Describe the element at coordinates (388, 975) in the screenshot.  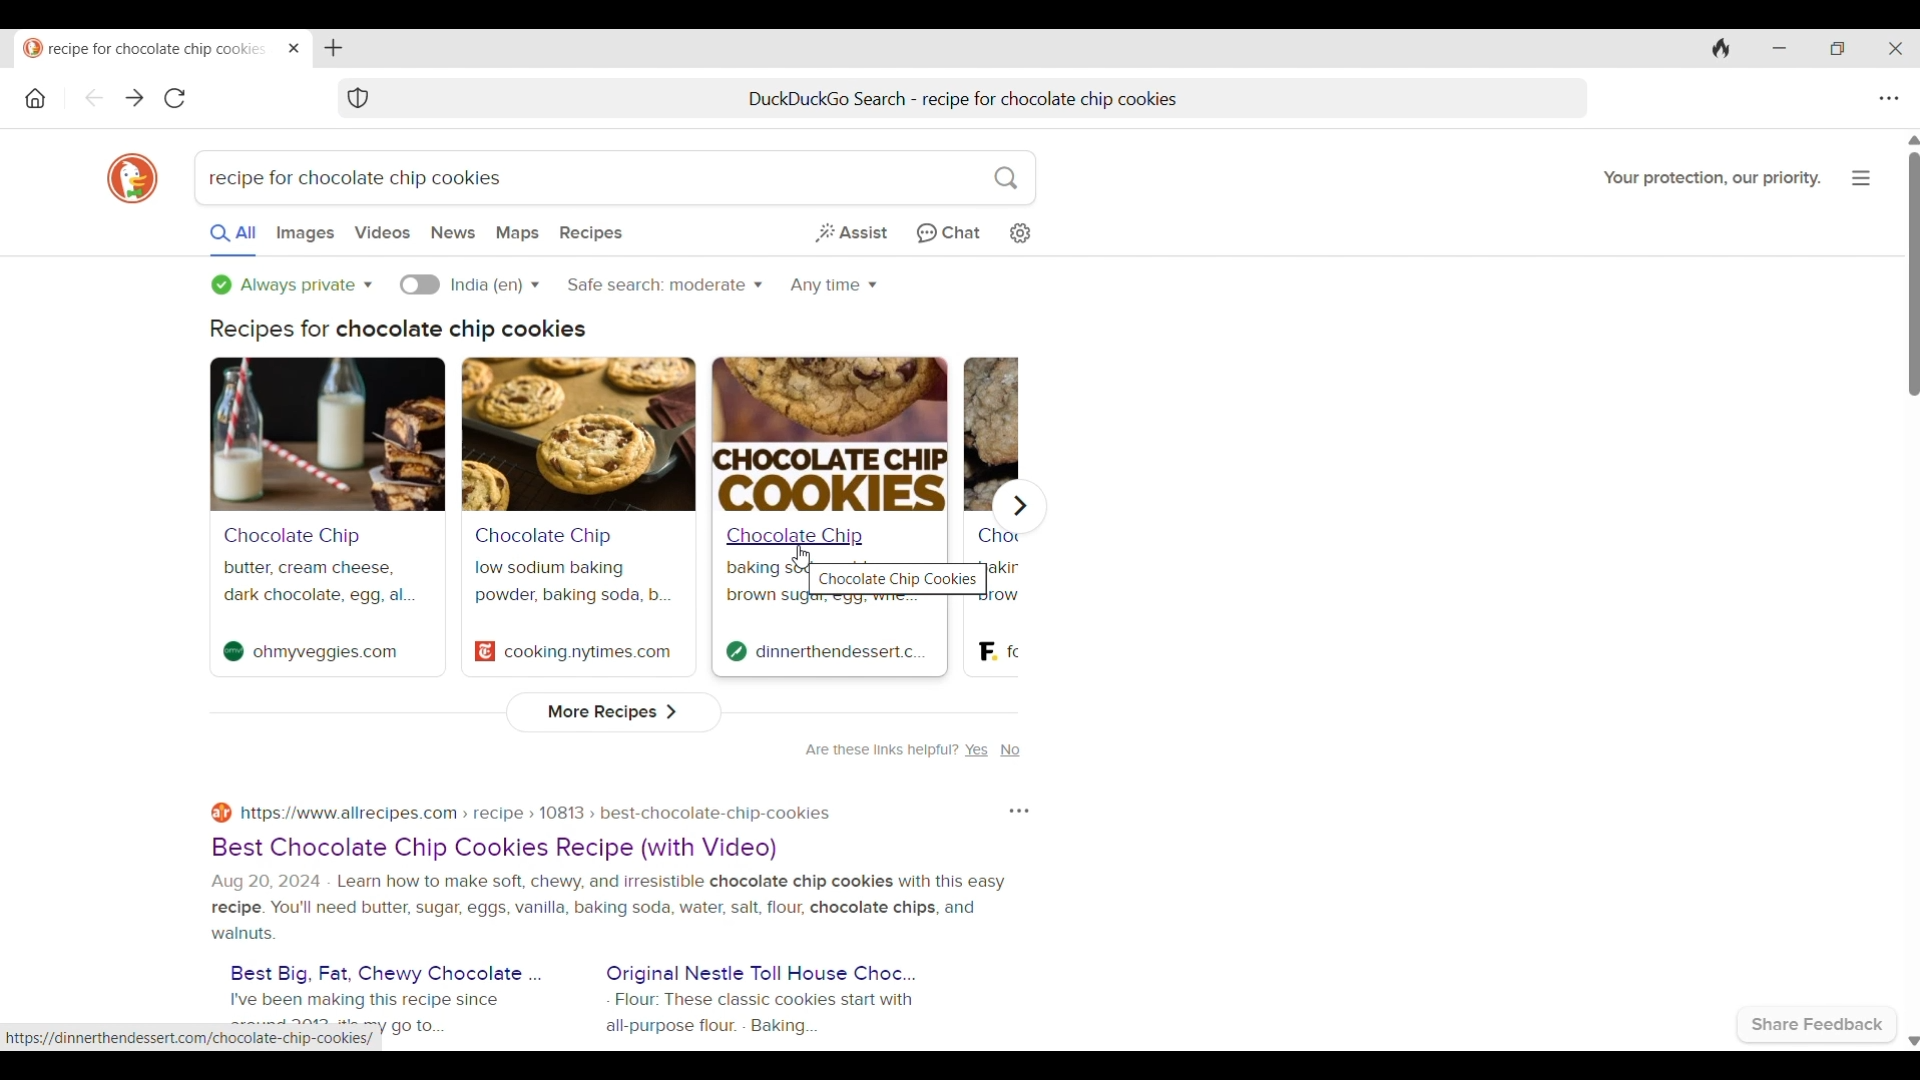
I see `Best Big, Fat, Chewy Chocolate ...` at that location.